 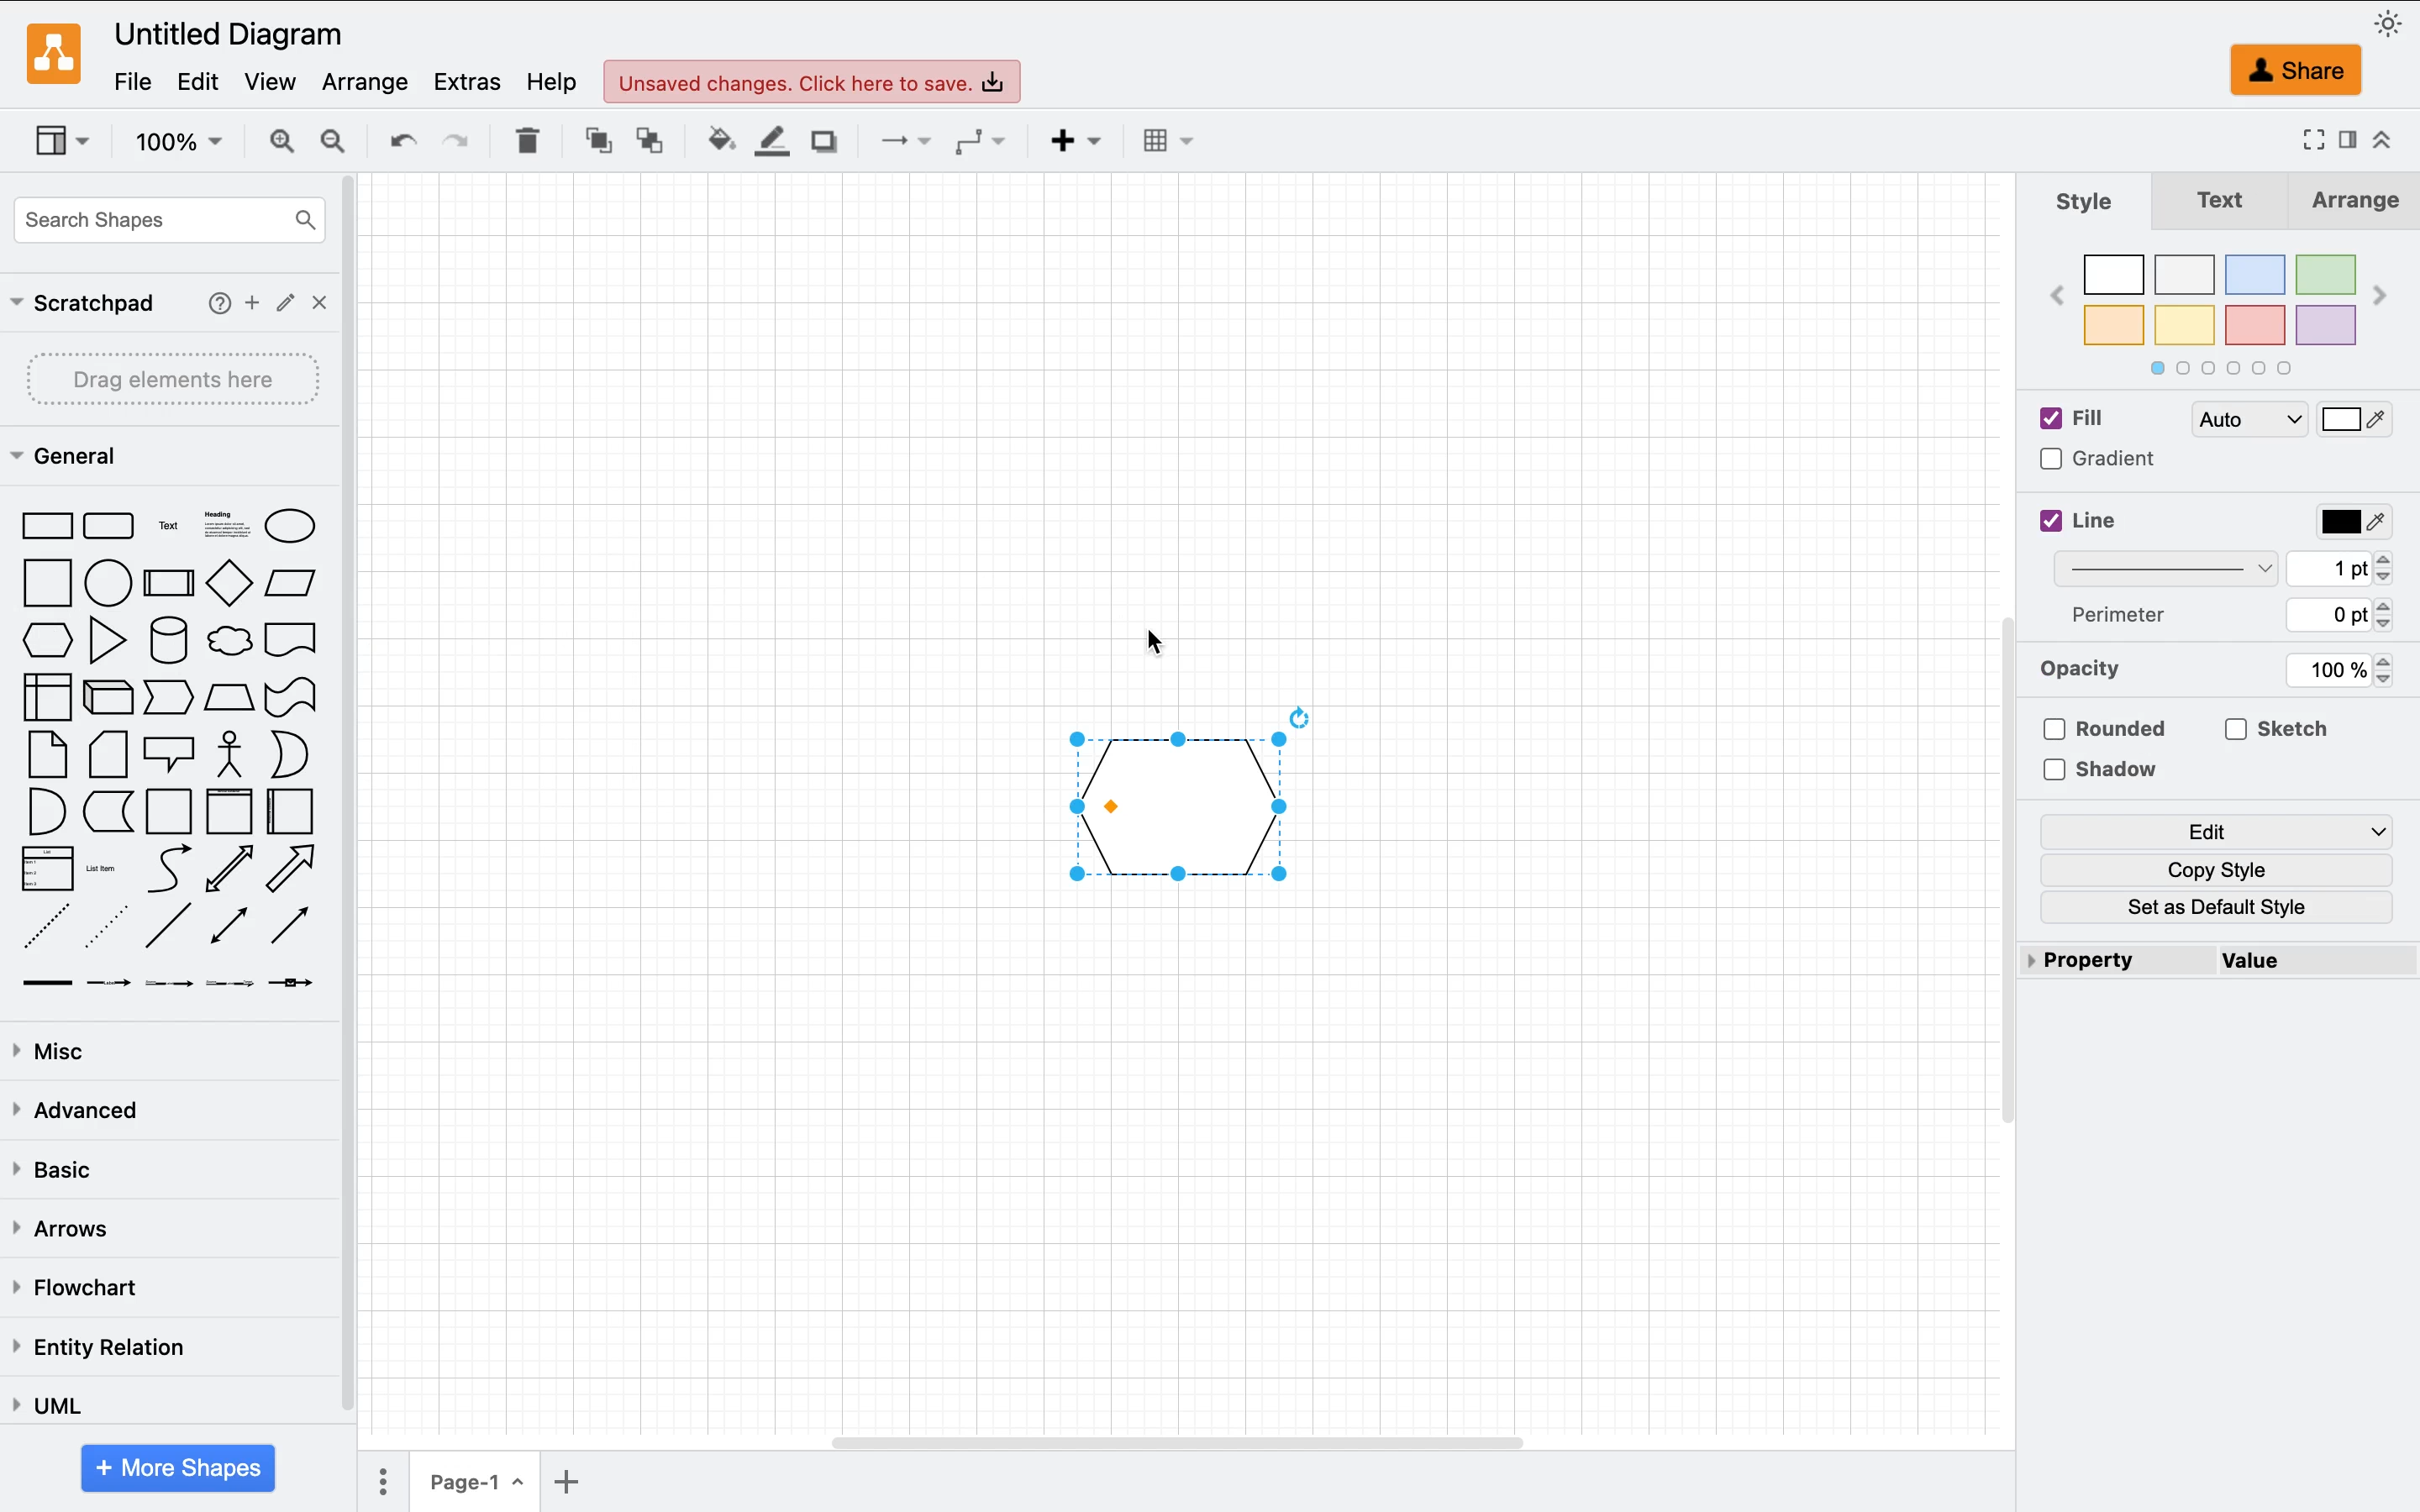 I want to click on dotted line, so click(x=108, y=923).